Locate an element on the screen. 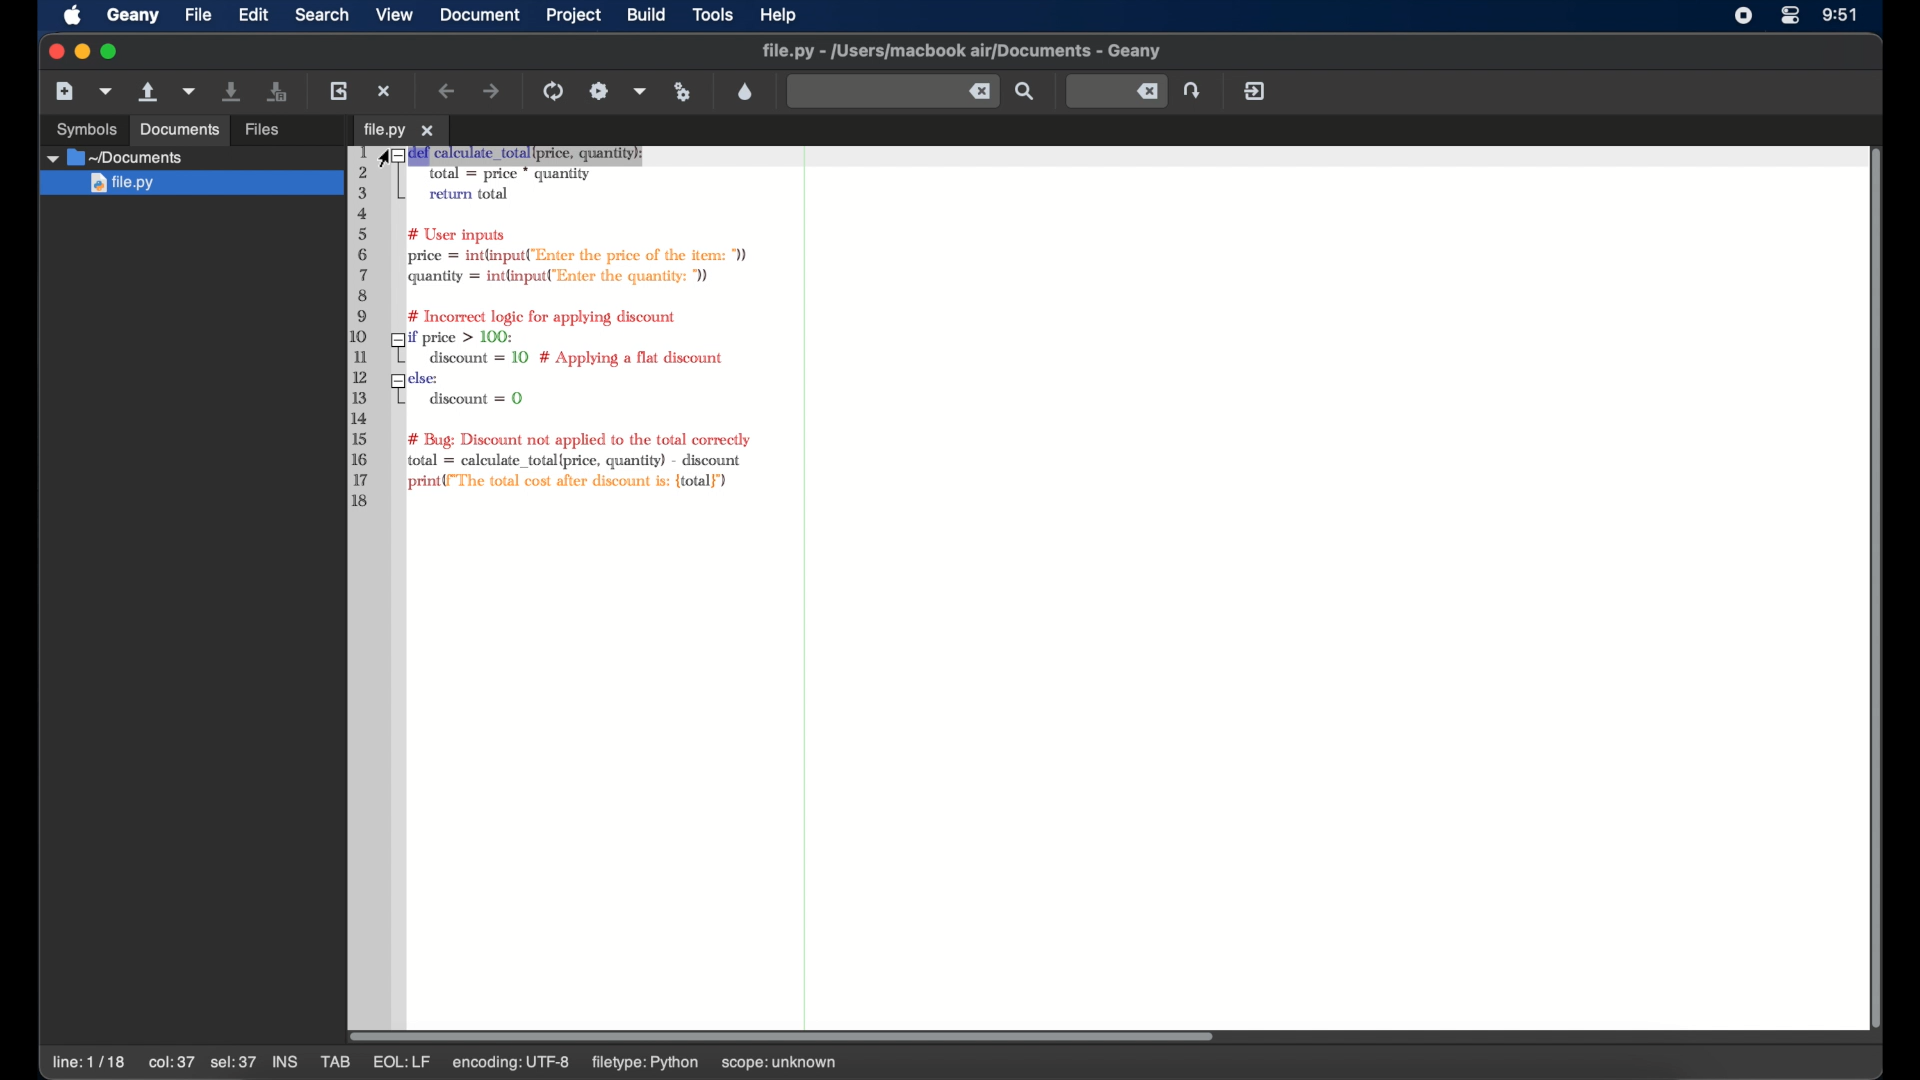  geany is located at coordinates (132, 16).